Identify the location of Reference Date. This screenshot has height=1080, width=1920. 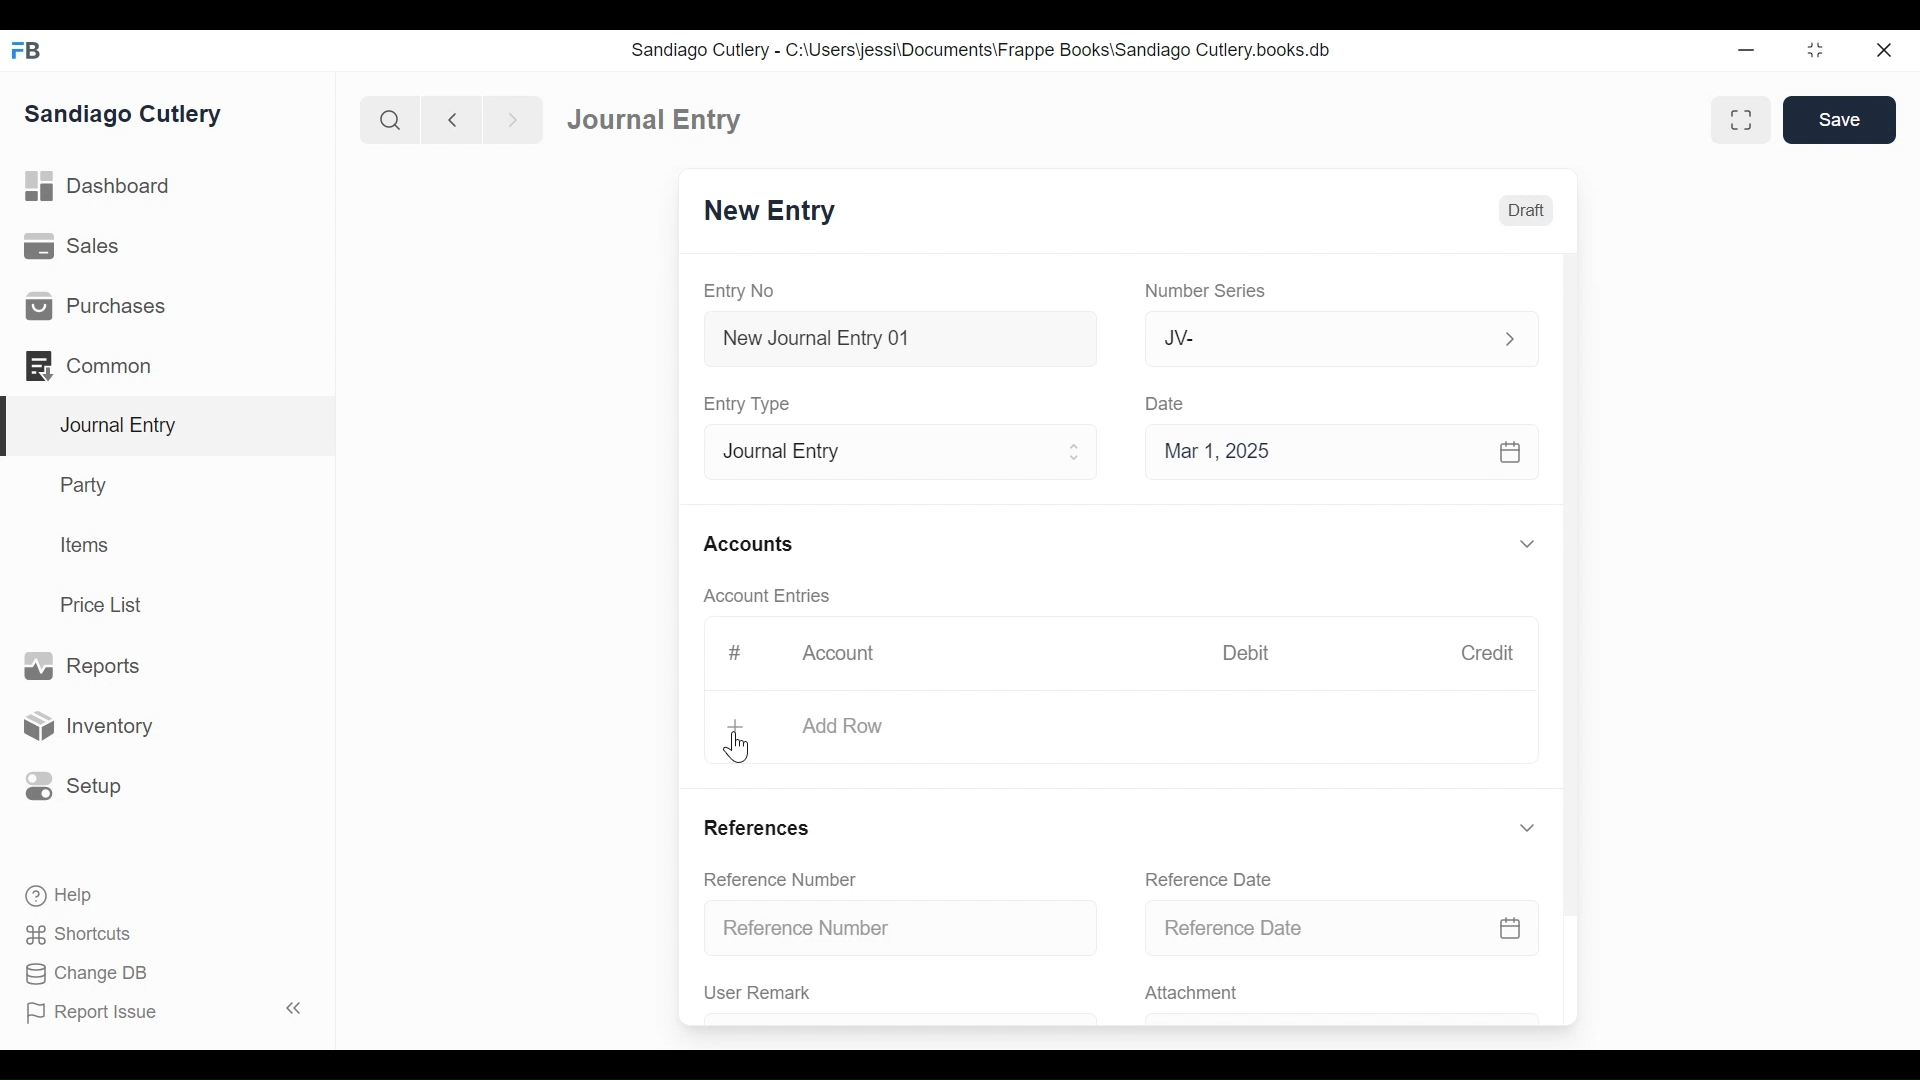
(1342, 926).